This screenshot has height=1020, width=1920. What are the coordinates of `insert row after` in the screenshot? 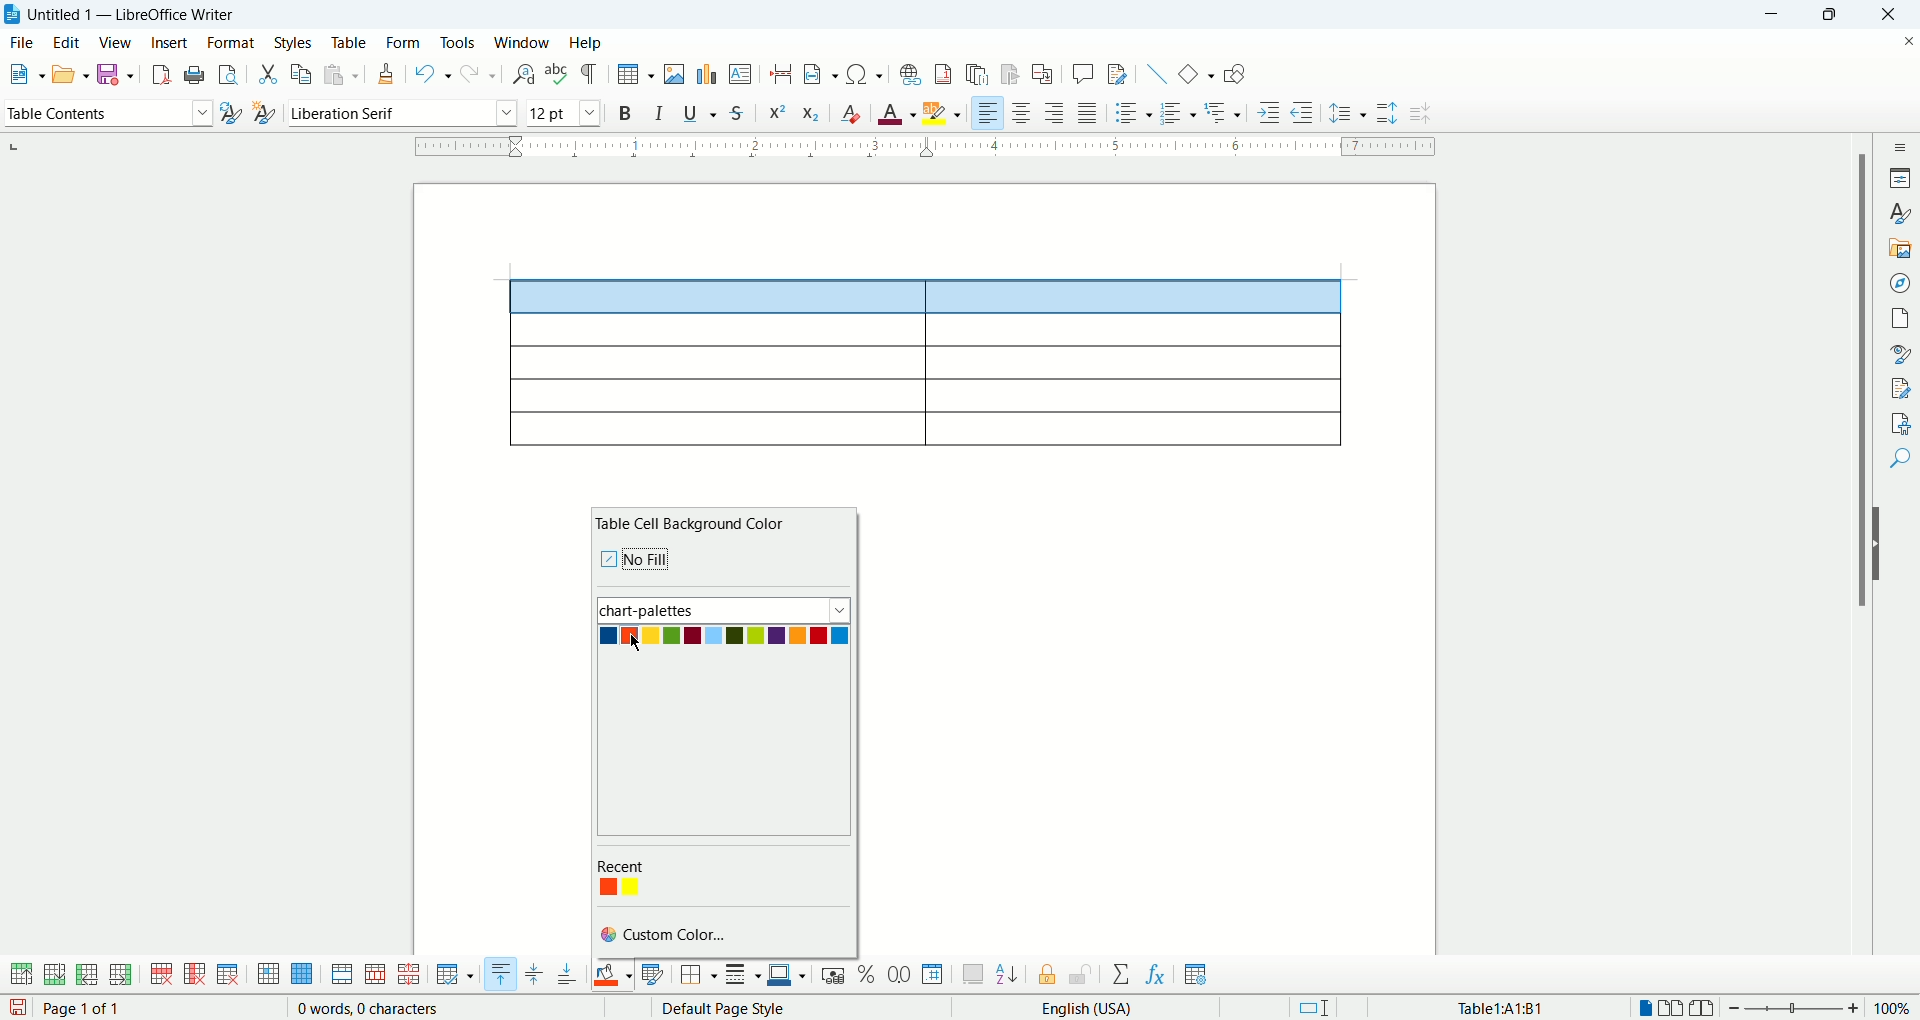 It's located at (121, 974).